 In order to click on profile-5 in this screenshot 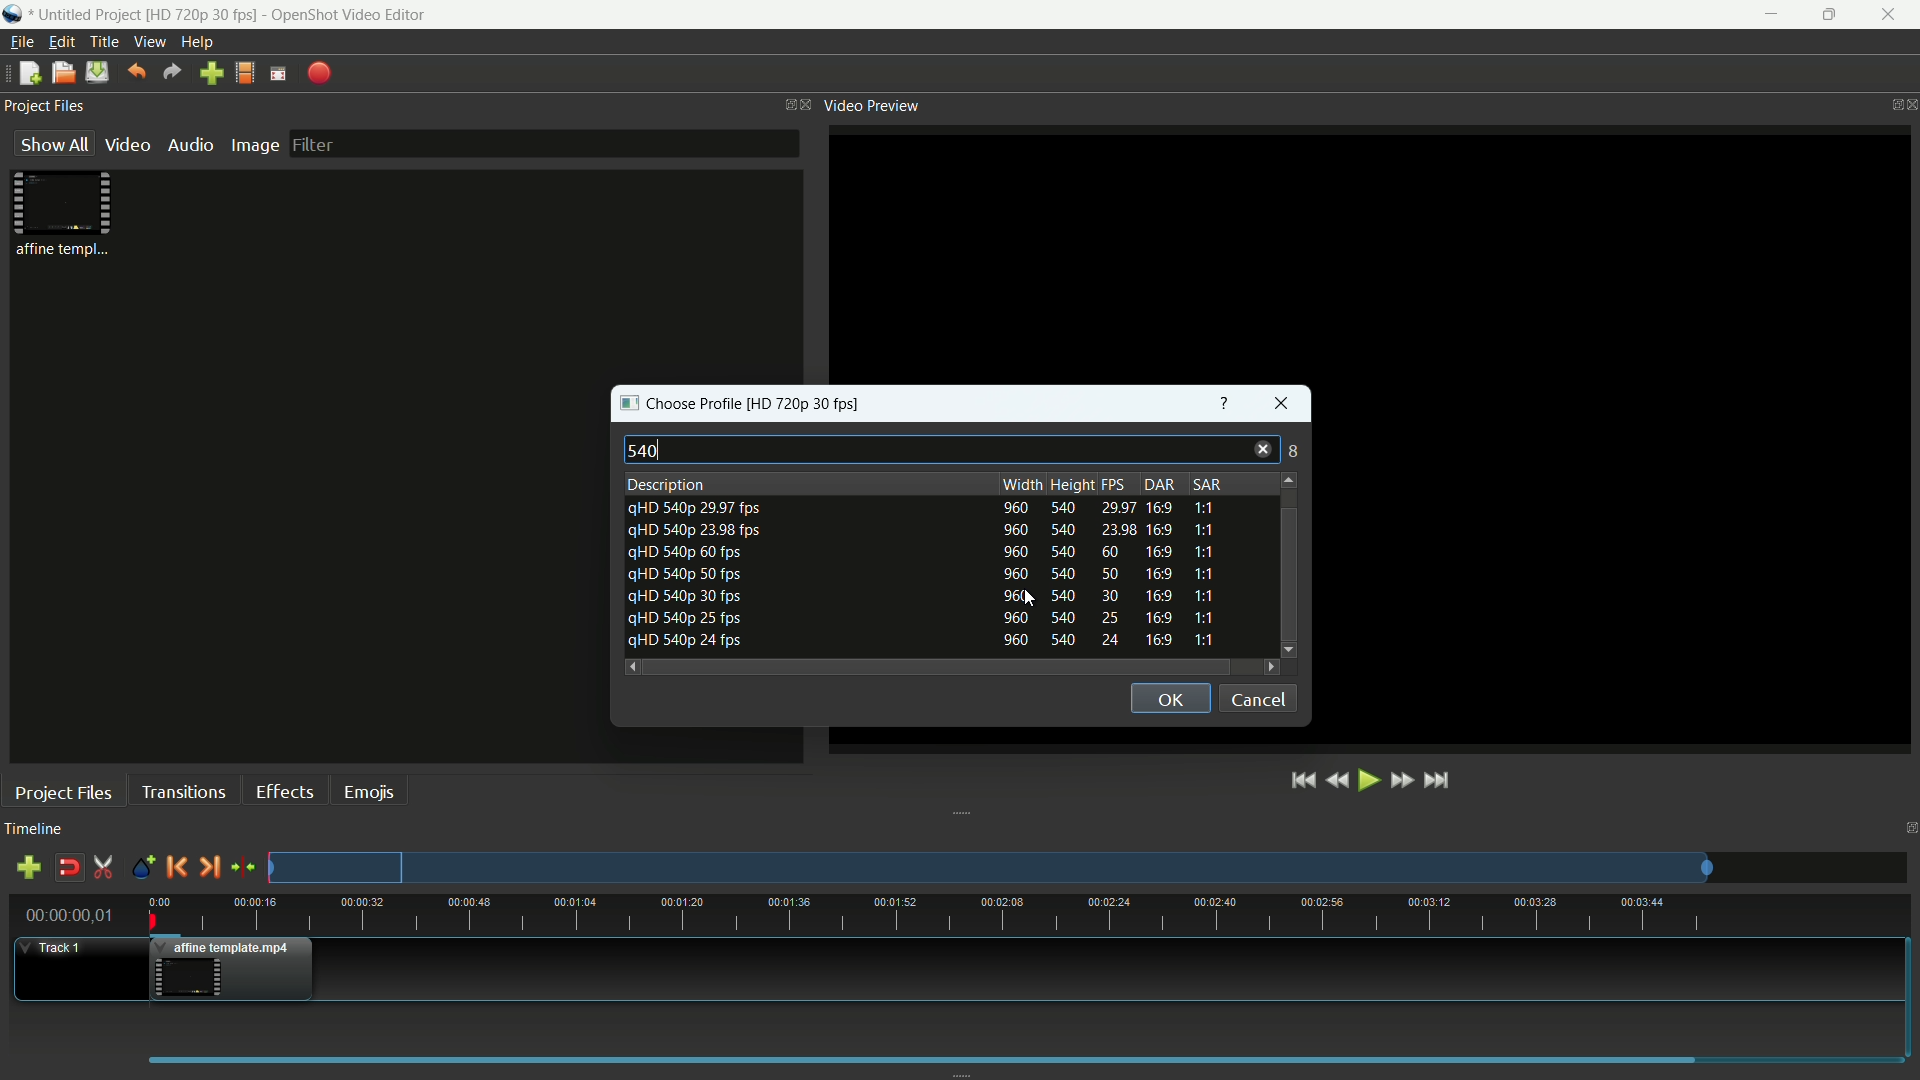, I will do `click(927, 595)`.